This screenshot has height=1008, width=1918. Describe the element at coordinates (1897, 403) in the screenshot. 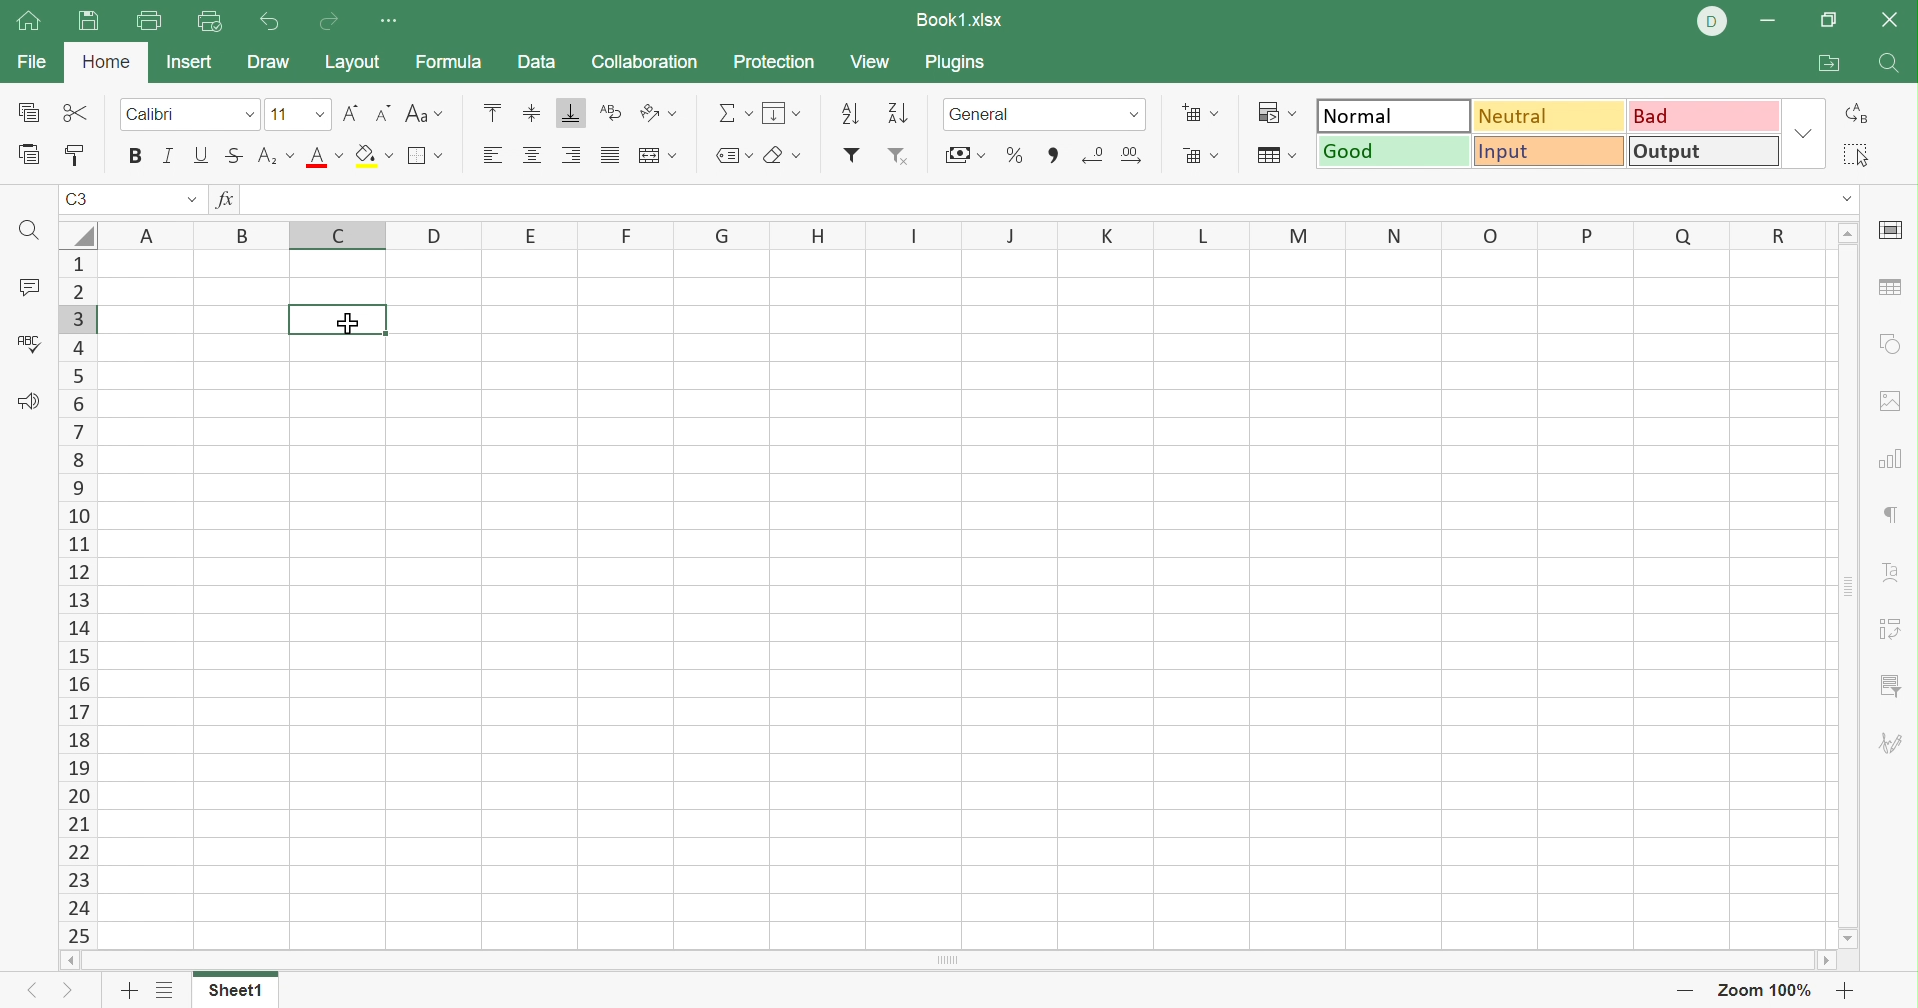

I see `Image settings` at that location.